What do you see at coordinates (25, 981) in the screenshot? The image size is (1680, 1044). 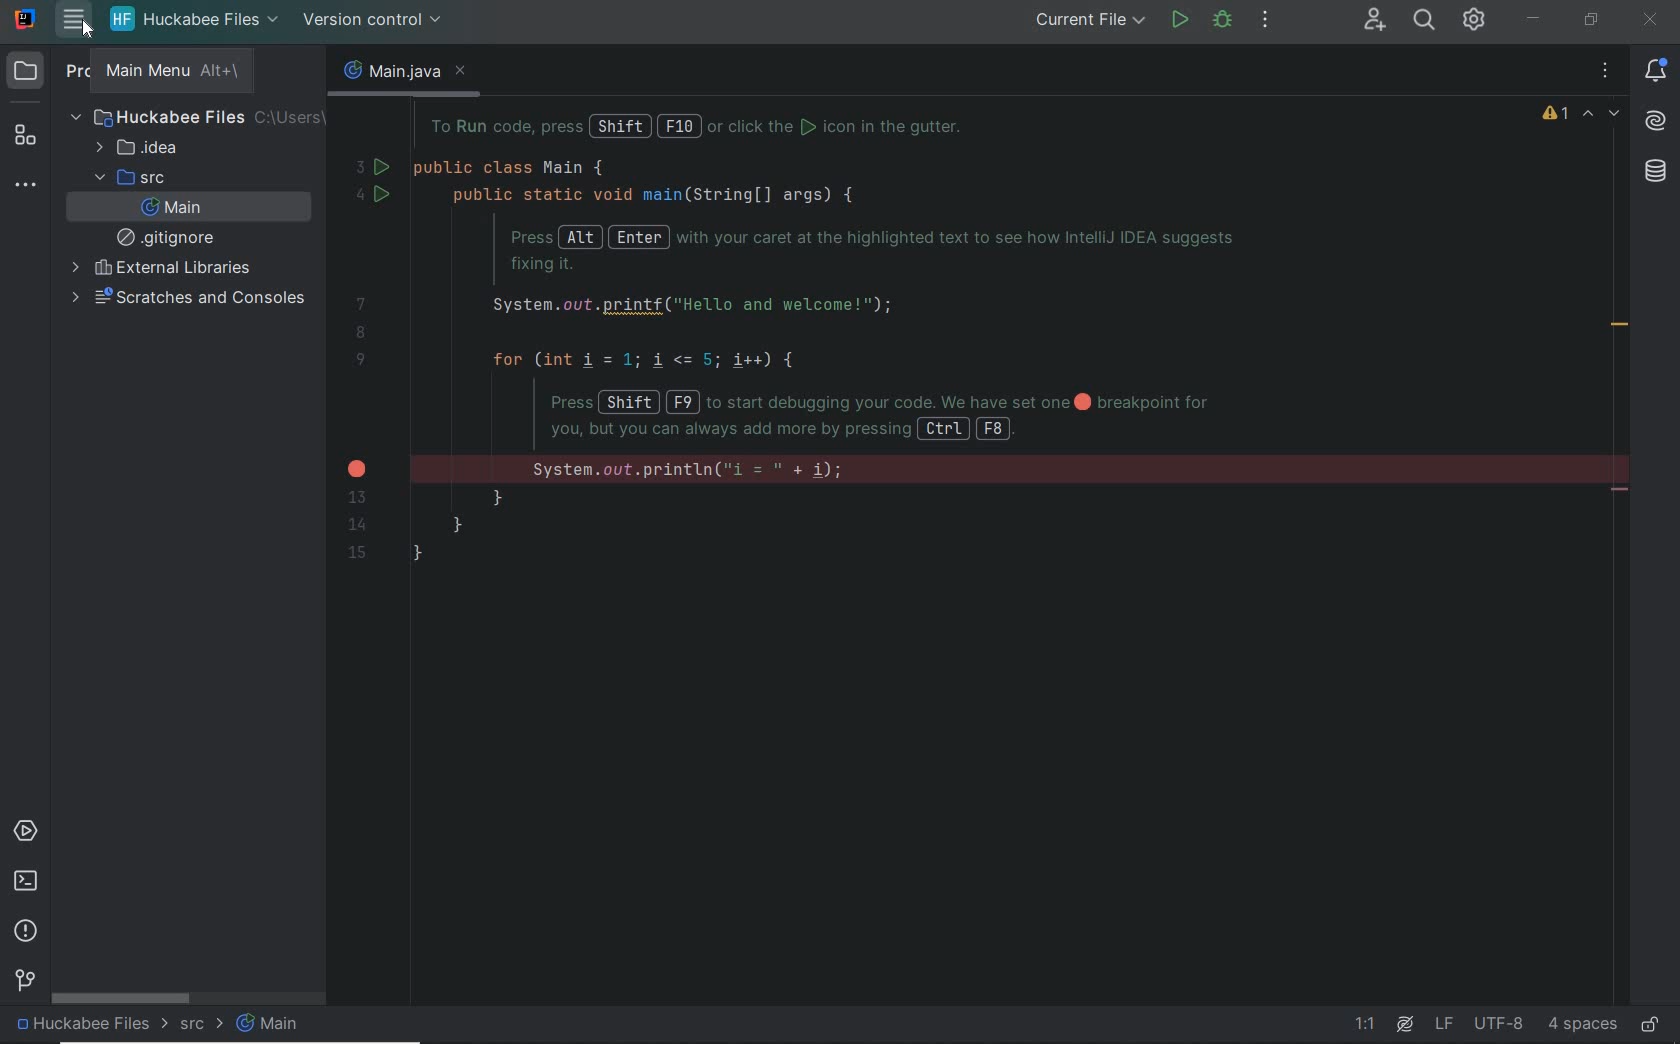 I see `version control` at bounding box center [25, 981].